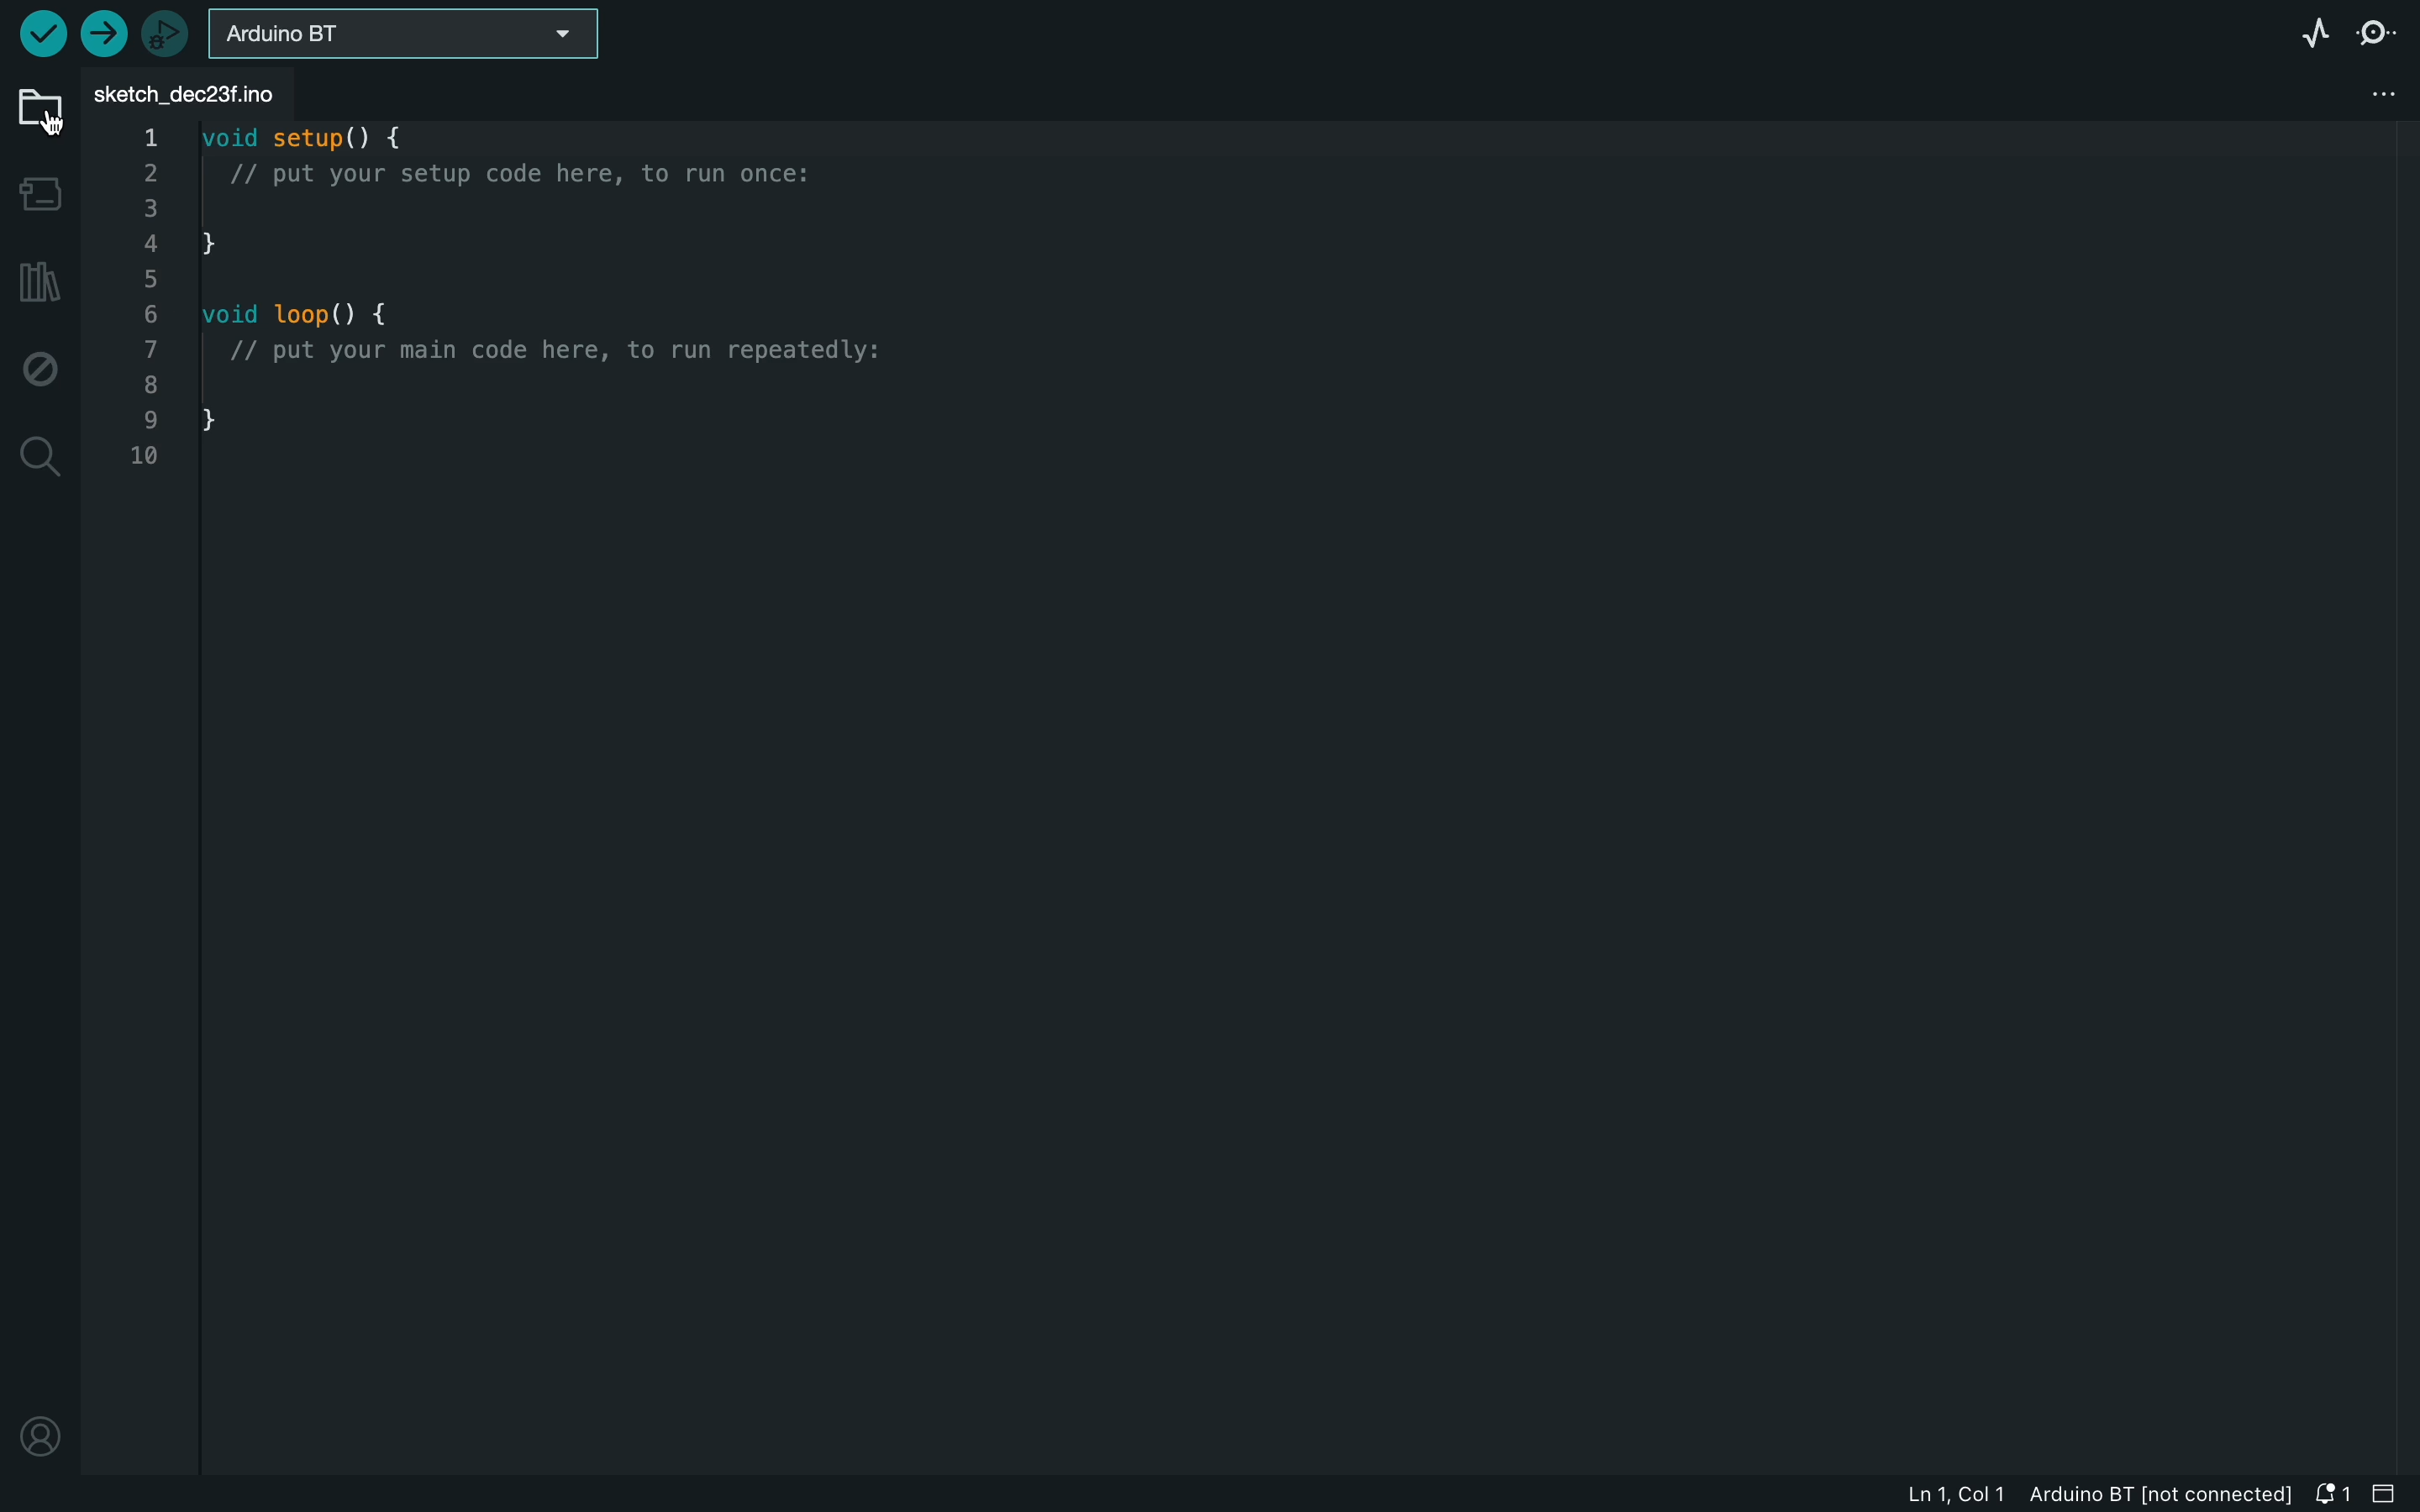  Describe the element at coordinates (38, 284) in the screenshot. I see `library manager` at that location.